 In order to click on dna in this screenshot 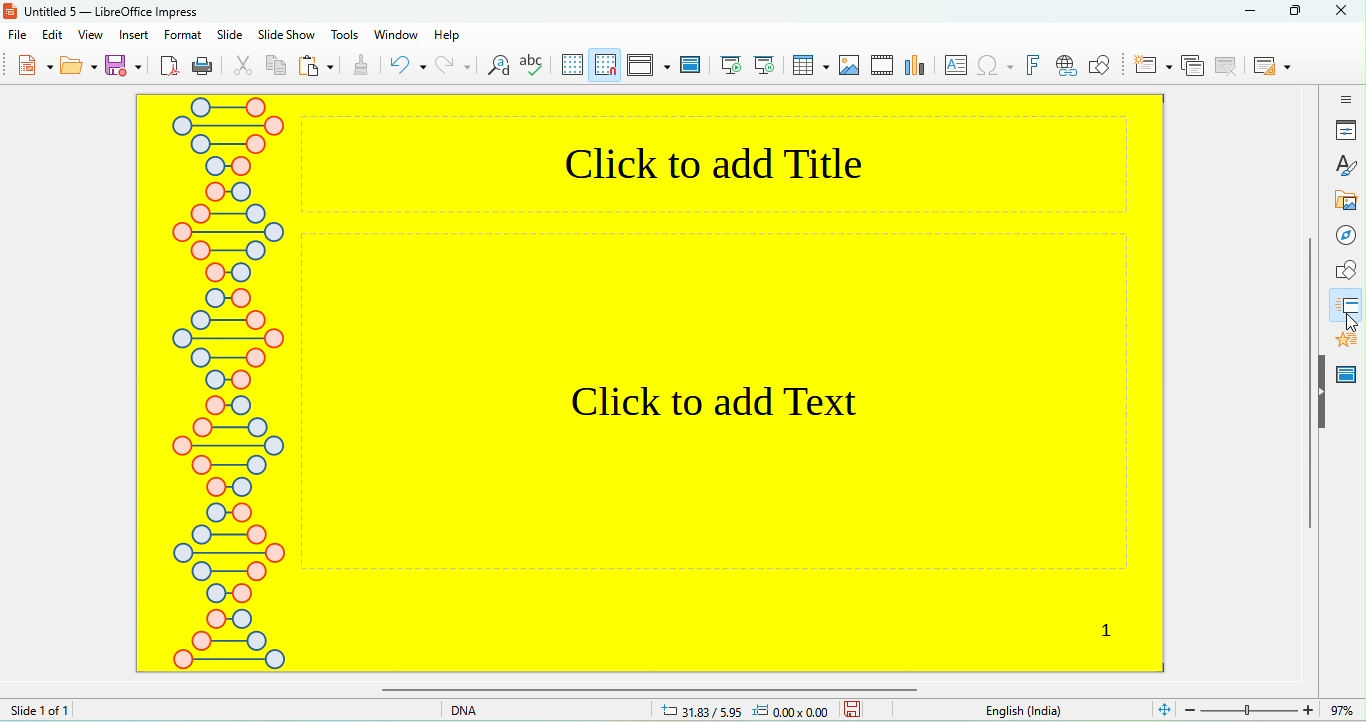, I will do `click(480, 711)`.